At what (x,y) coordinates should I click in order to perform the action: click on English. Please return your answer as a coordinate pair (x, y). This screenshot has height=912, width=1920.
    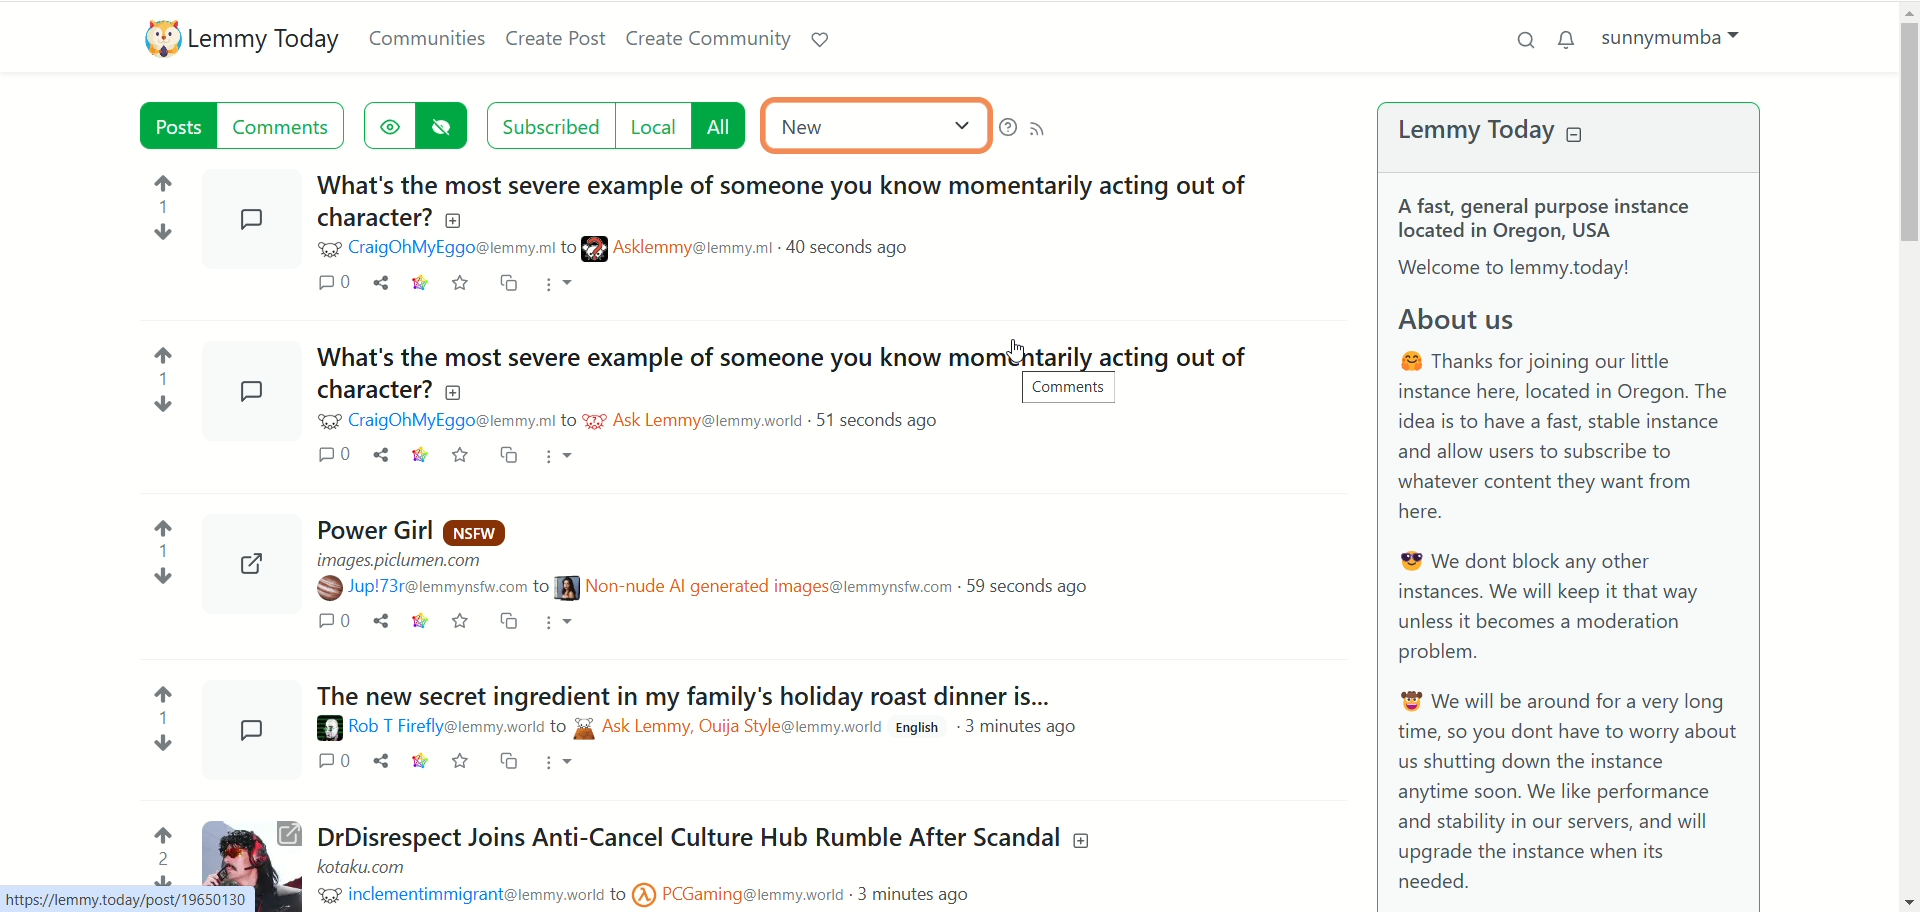
    Looking at the image, I should click on (919, 728).